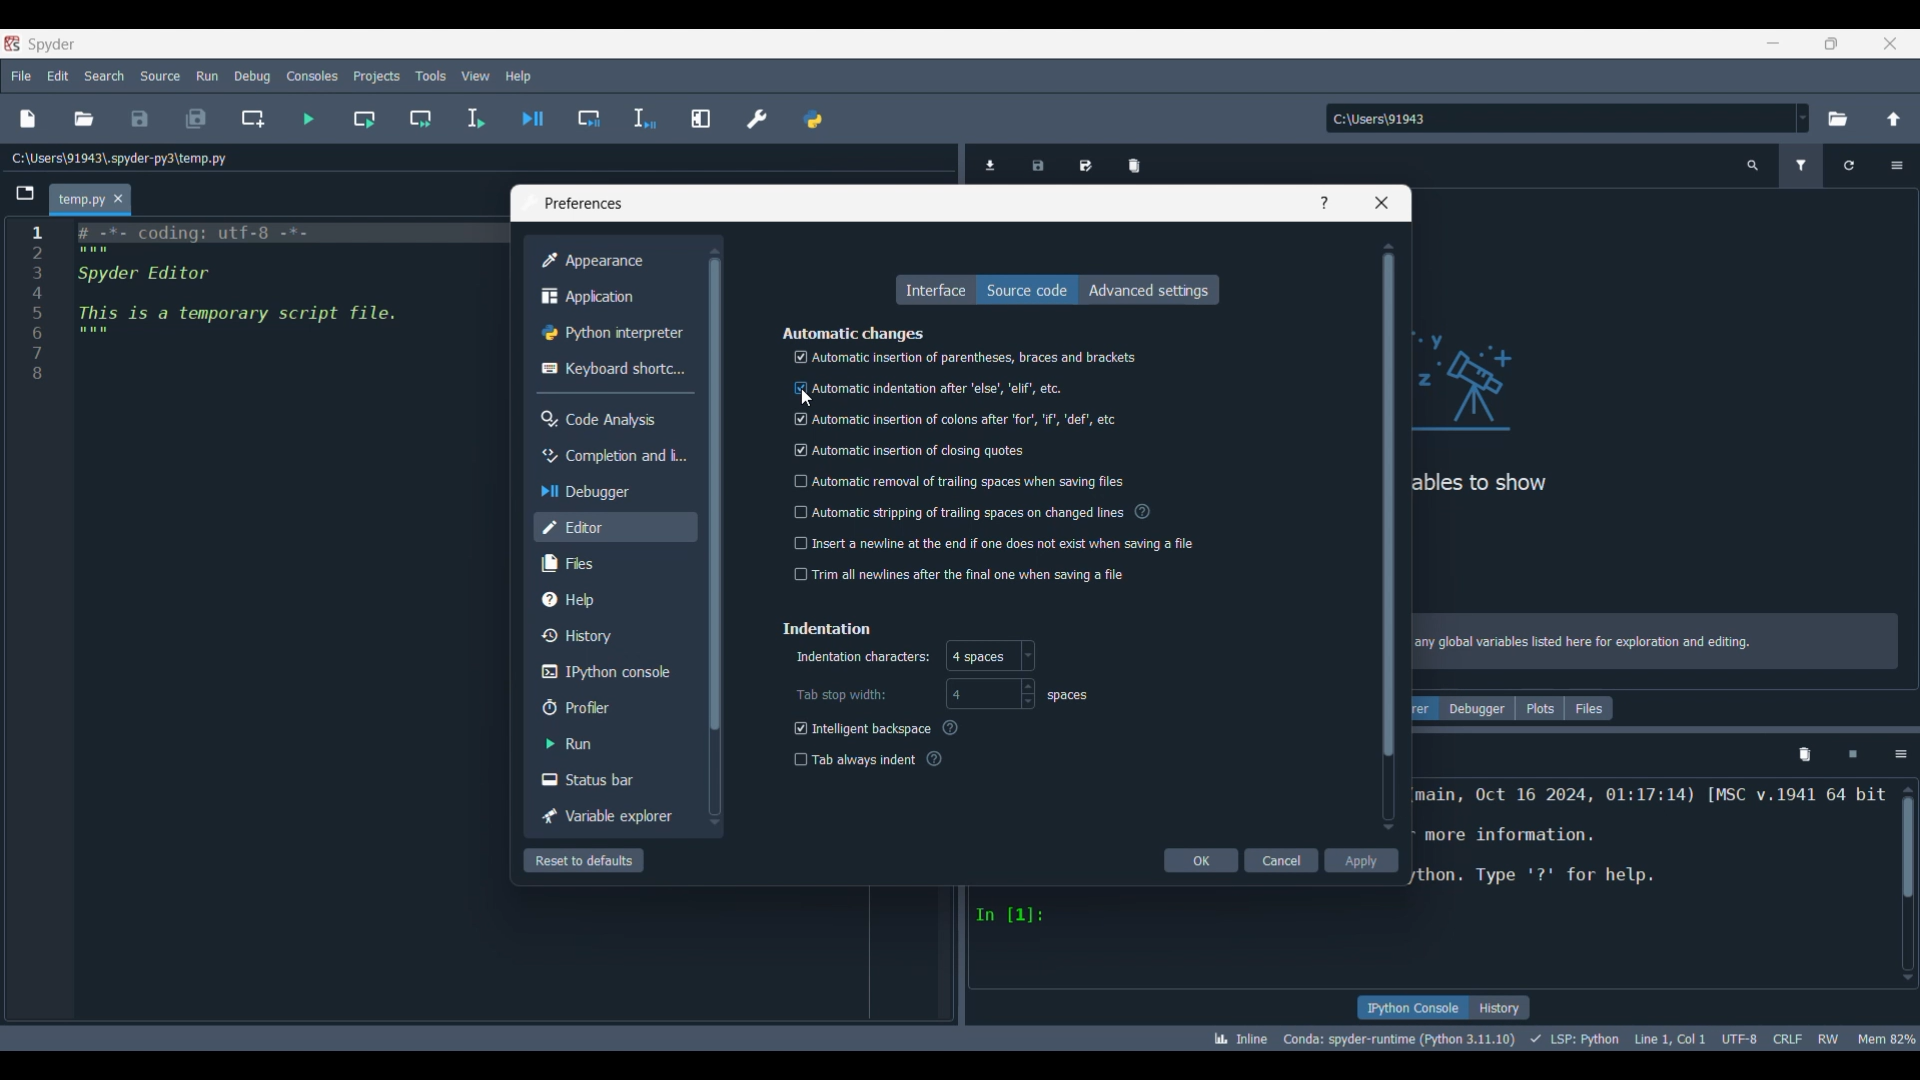  Describe the element at coordinates (21, 76) in the screenshot. I see `File menu` at that location.